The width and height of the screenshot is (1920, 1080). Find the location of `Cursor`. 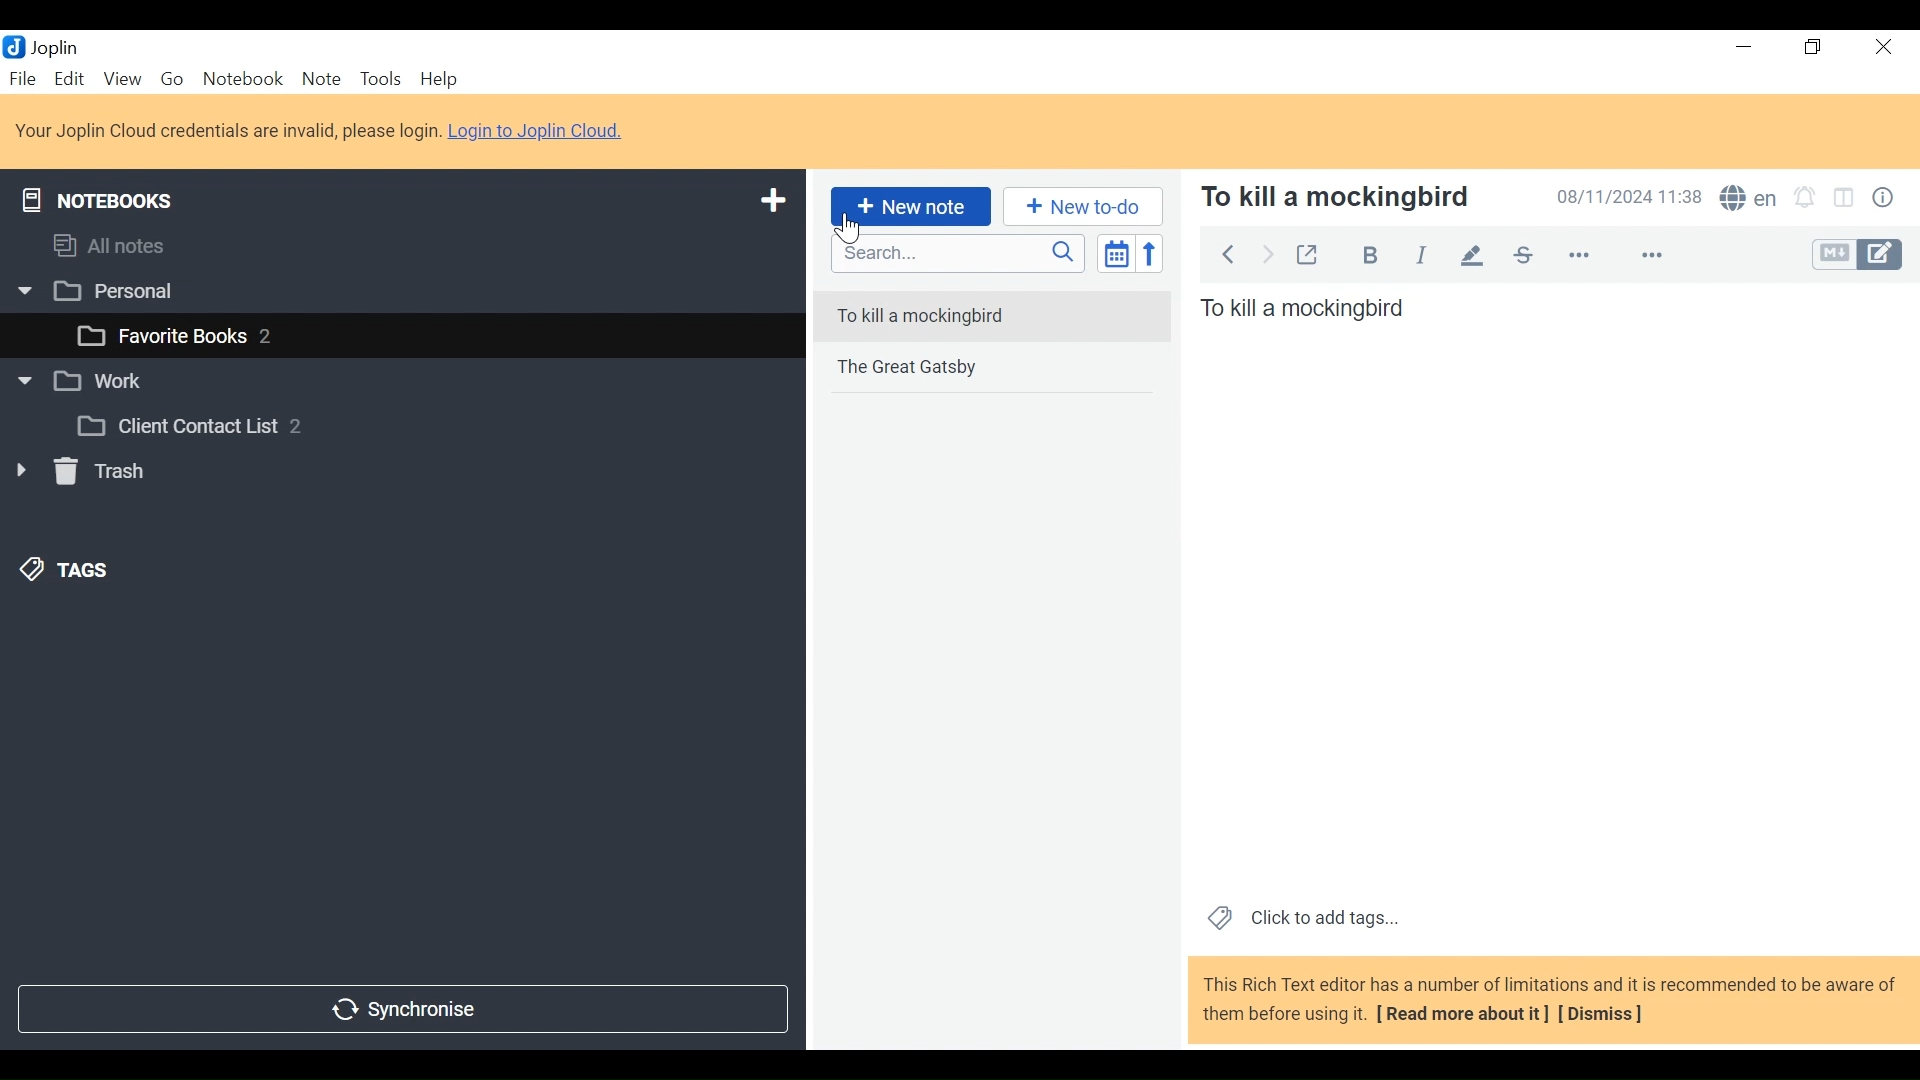

Cursor is located at coordinates (842, 228).